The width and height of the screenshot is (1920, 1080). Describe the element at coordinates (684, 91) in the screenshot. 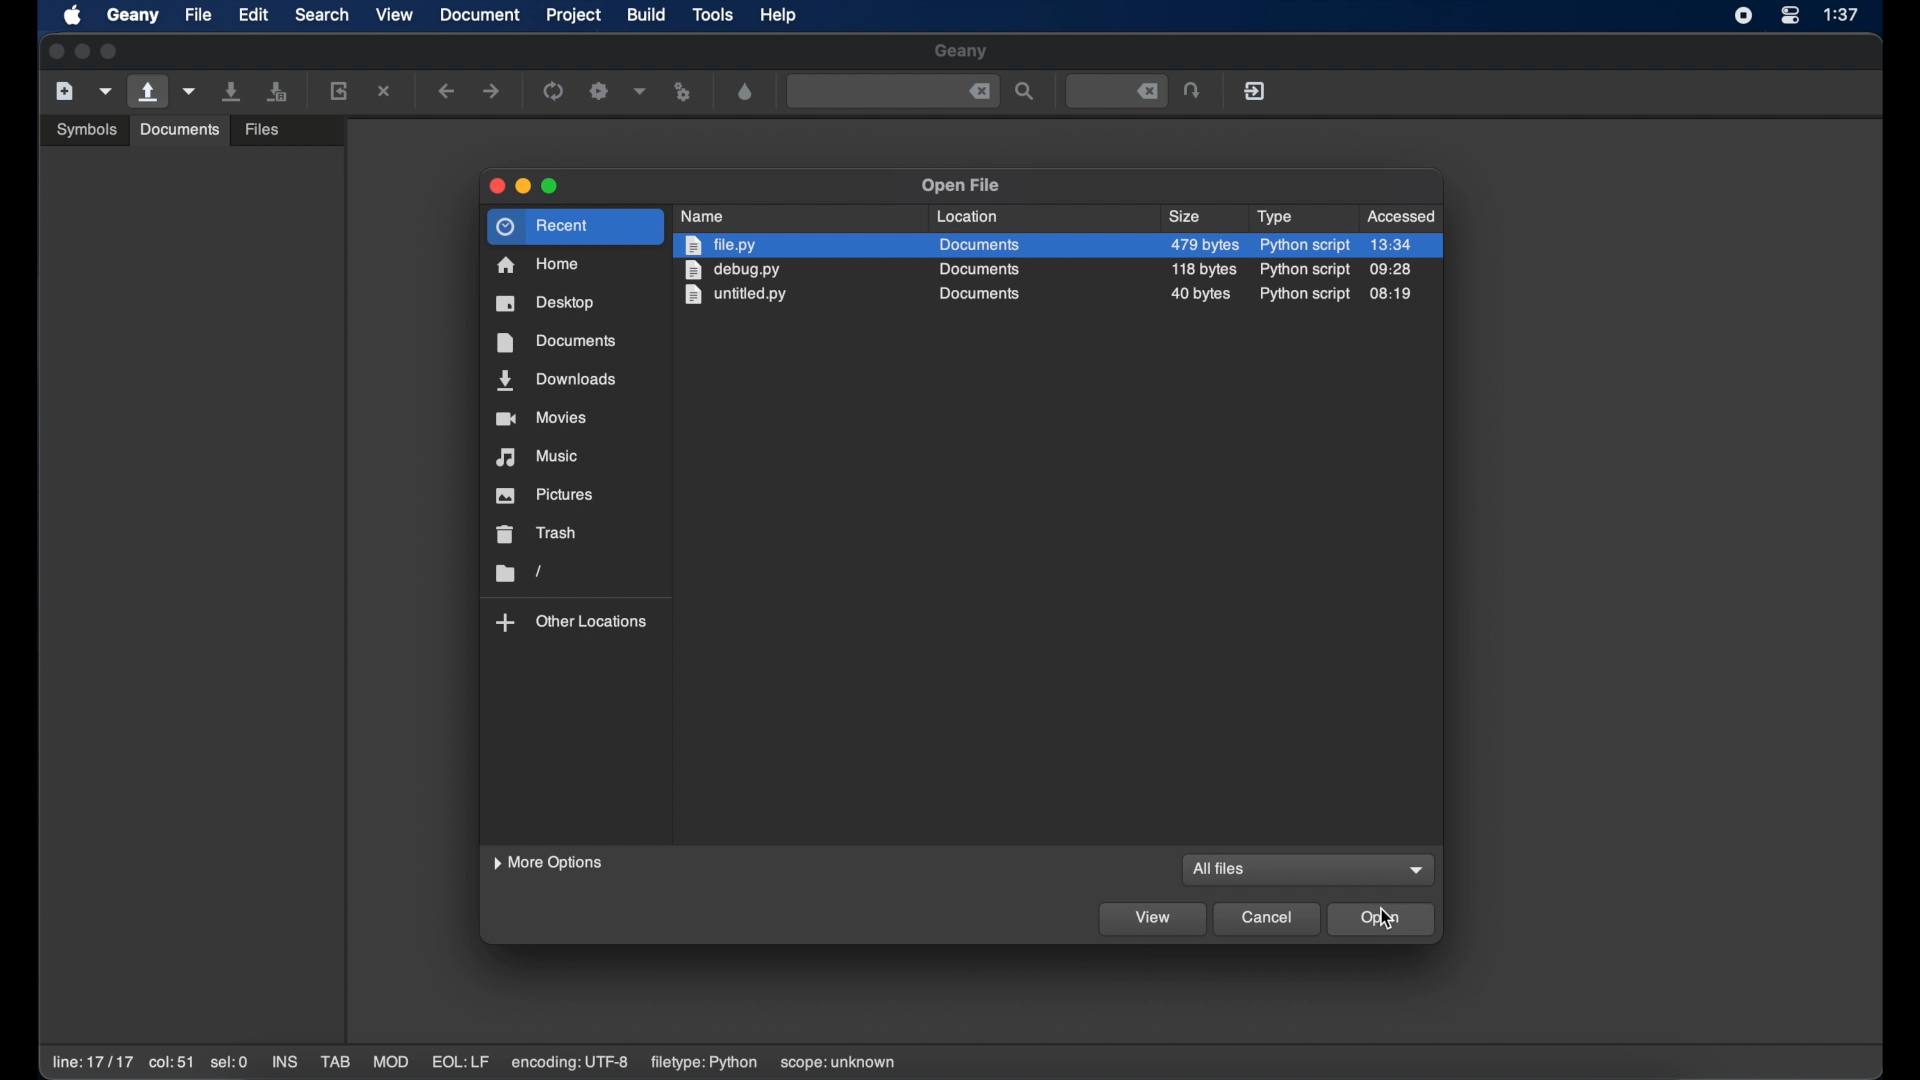

I see `run or view current file` at that location.